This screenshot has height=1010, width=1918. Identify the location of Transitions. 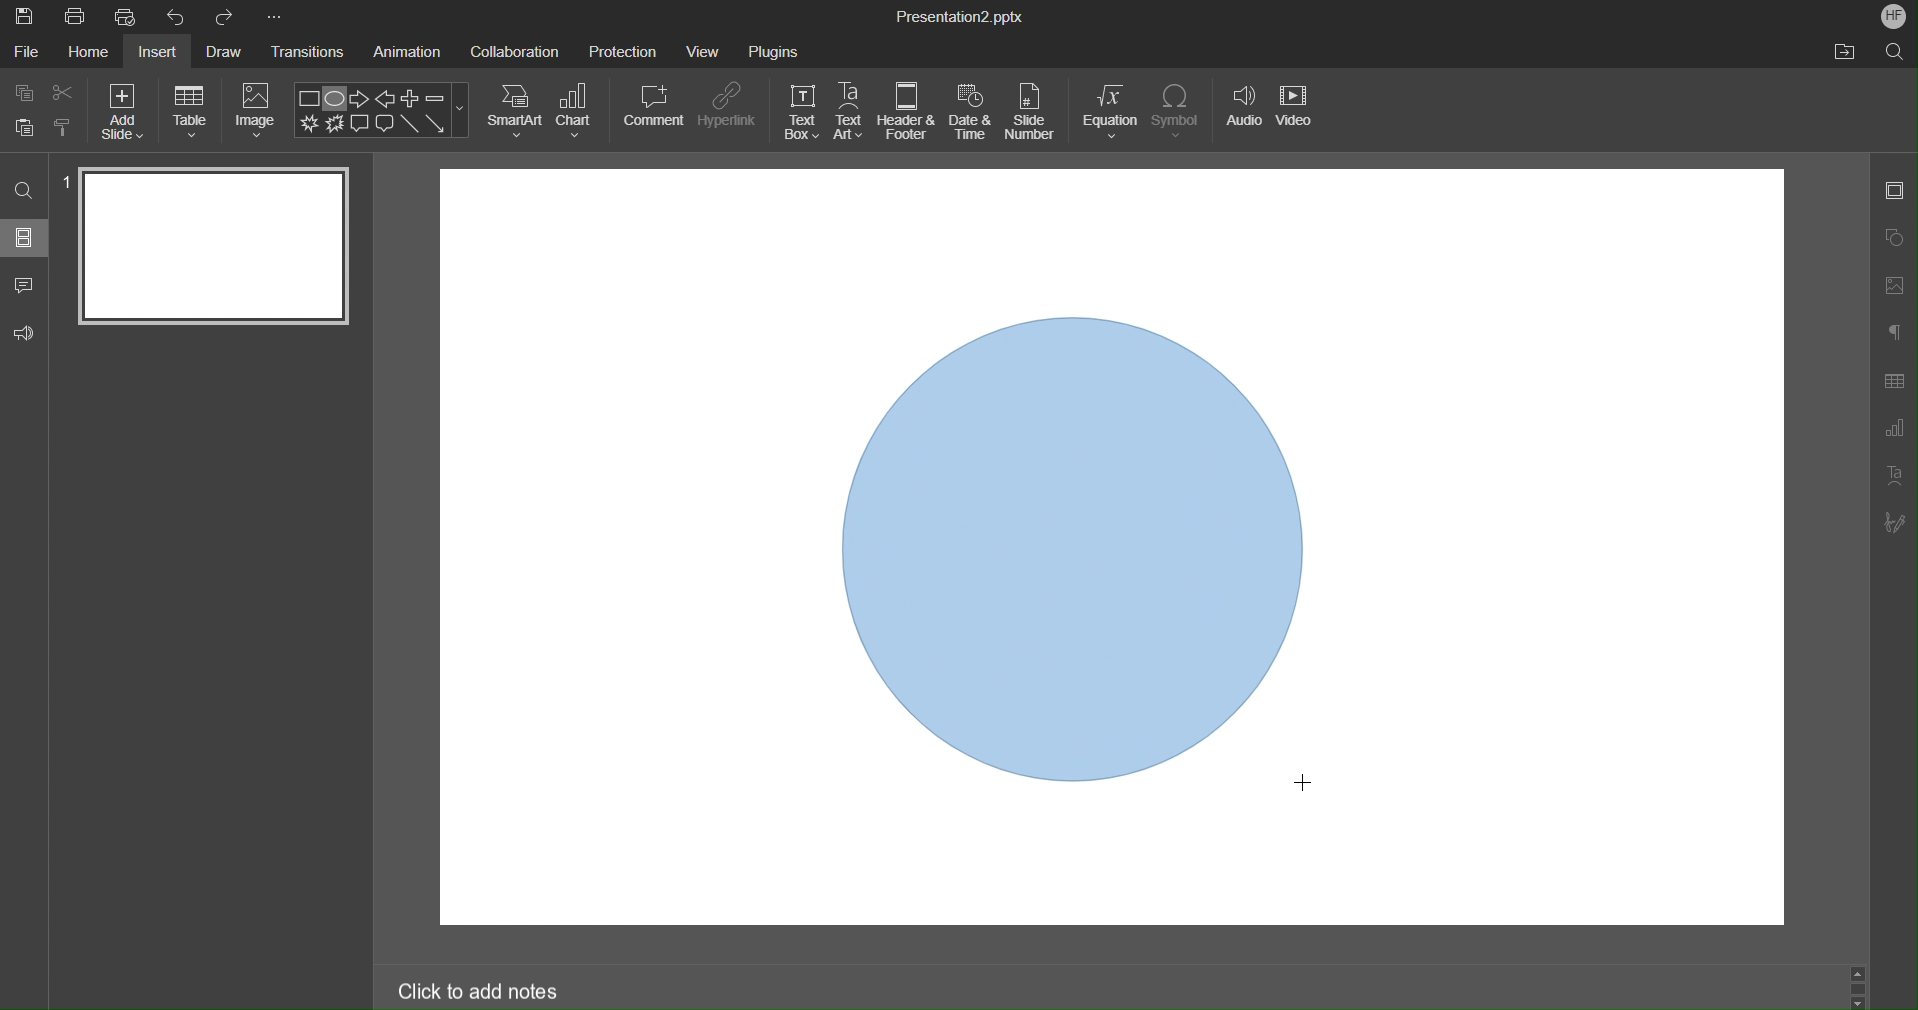
(310, 54).